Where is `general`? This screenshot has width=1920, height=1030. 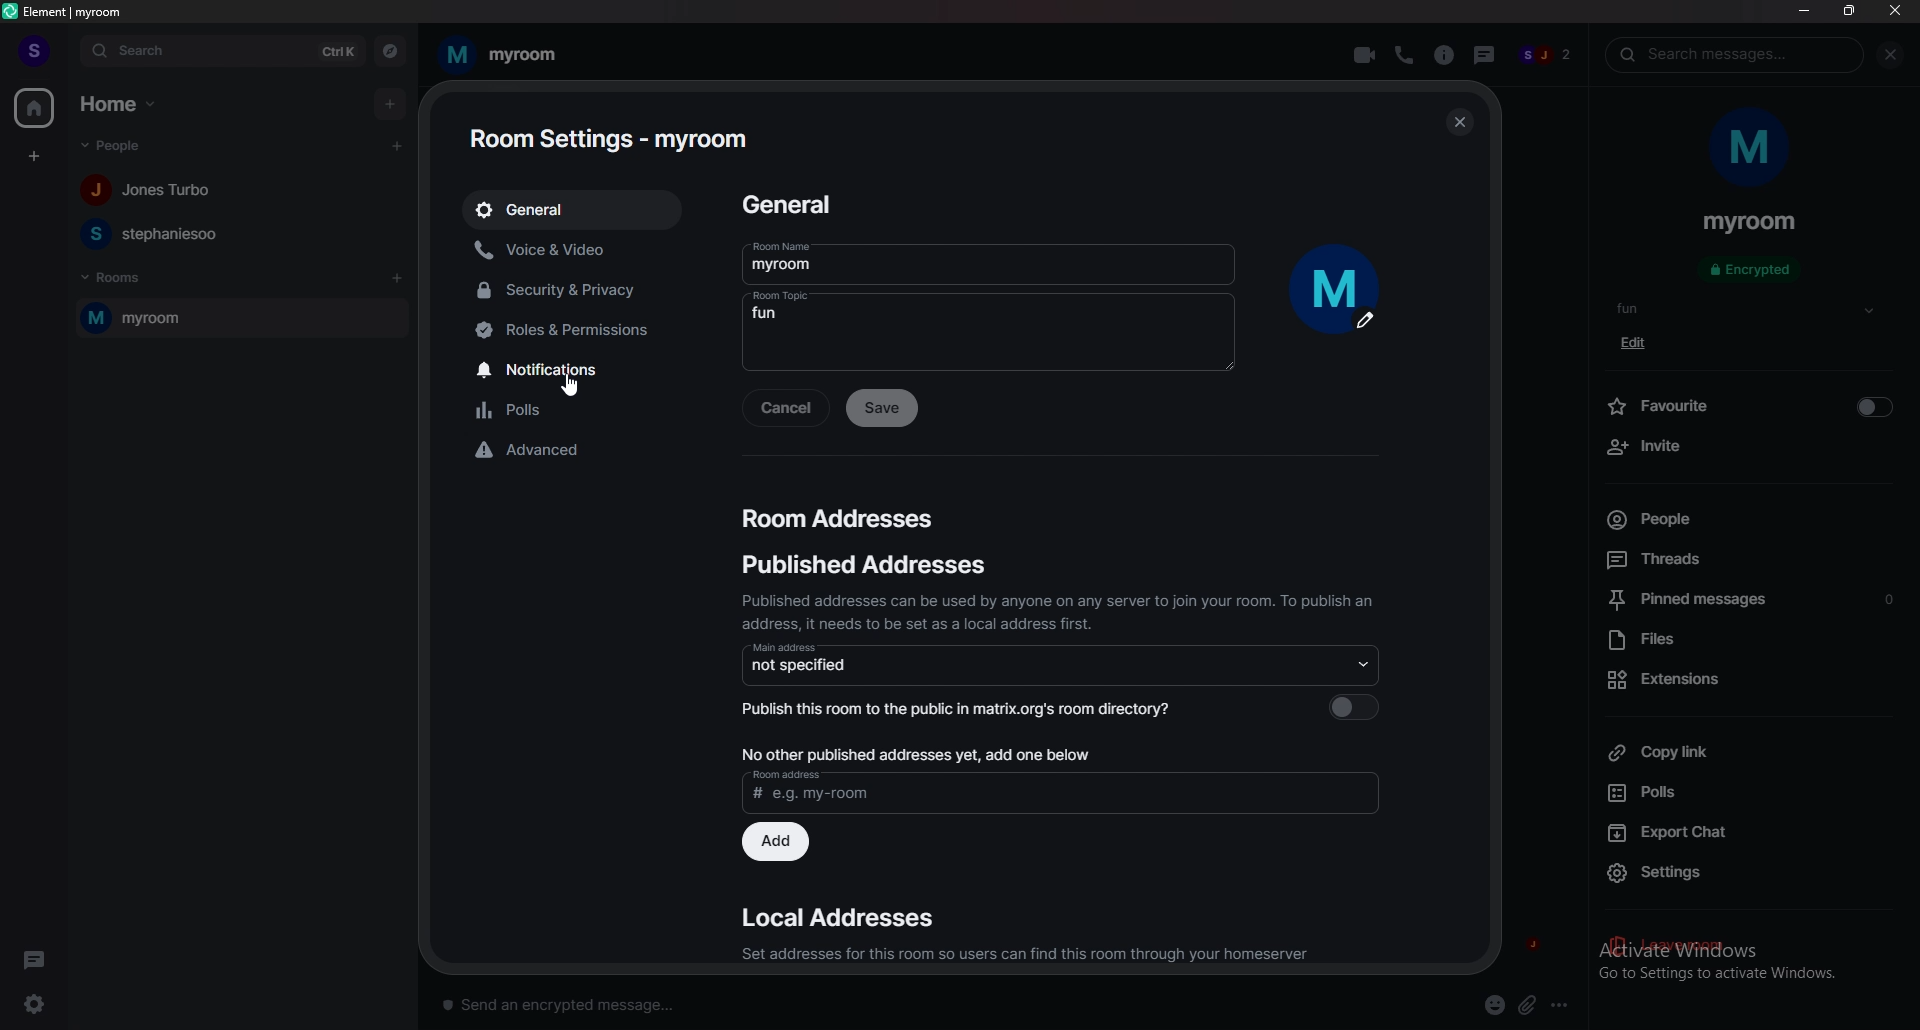
general is located at coordinates (574, 209).